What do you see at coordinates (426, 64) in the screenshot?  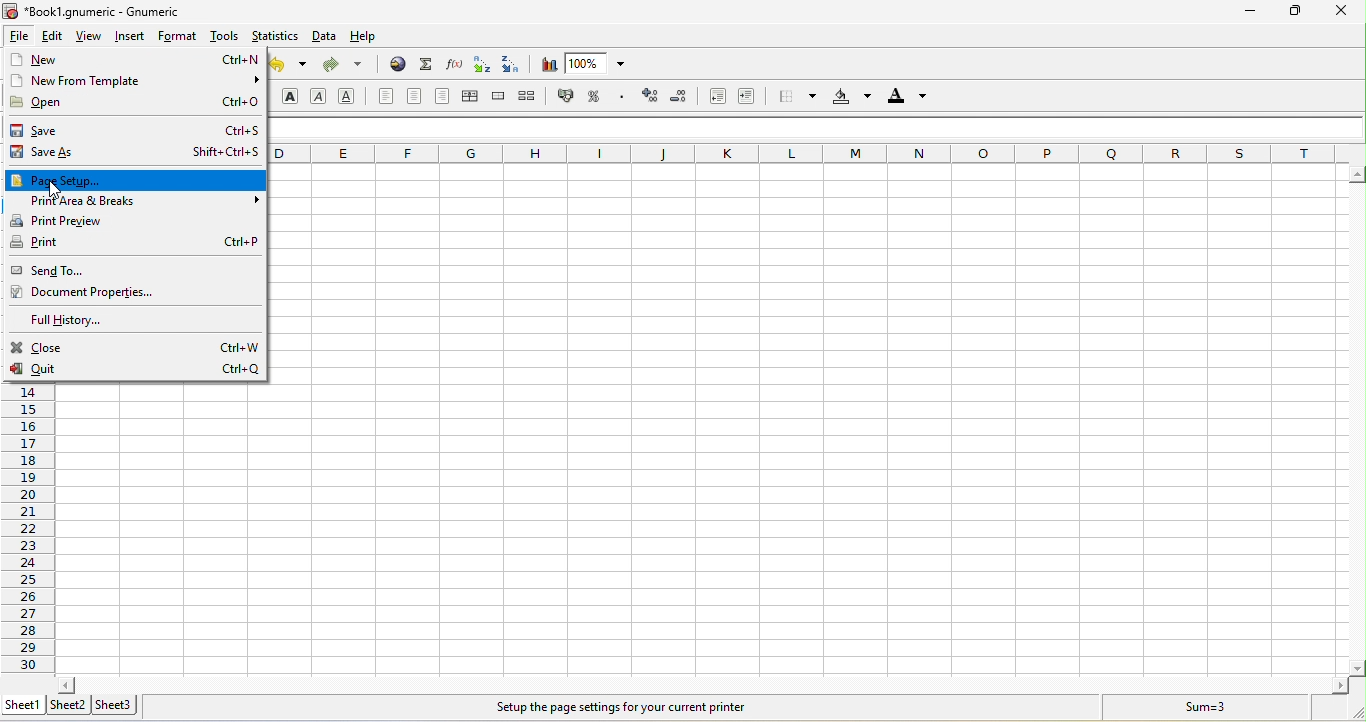 I see `sum` at bounding box center [426, 64].